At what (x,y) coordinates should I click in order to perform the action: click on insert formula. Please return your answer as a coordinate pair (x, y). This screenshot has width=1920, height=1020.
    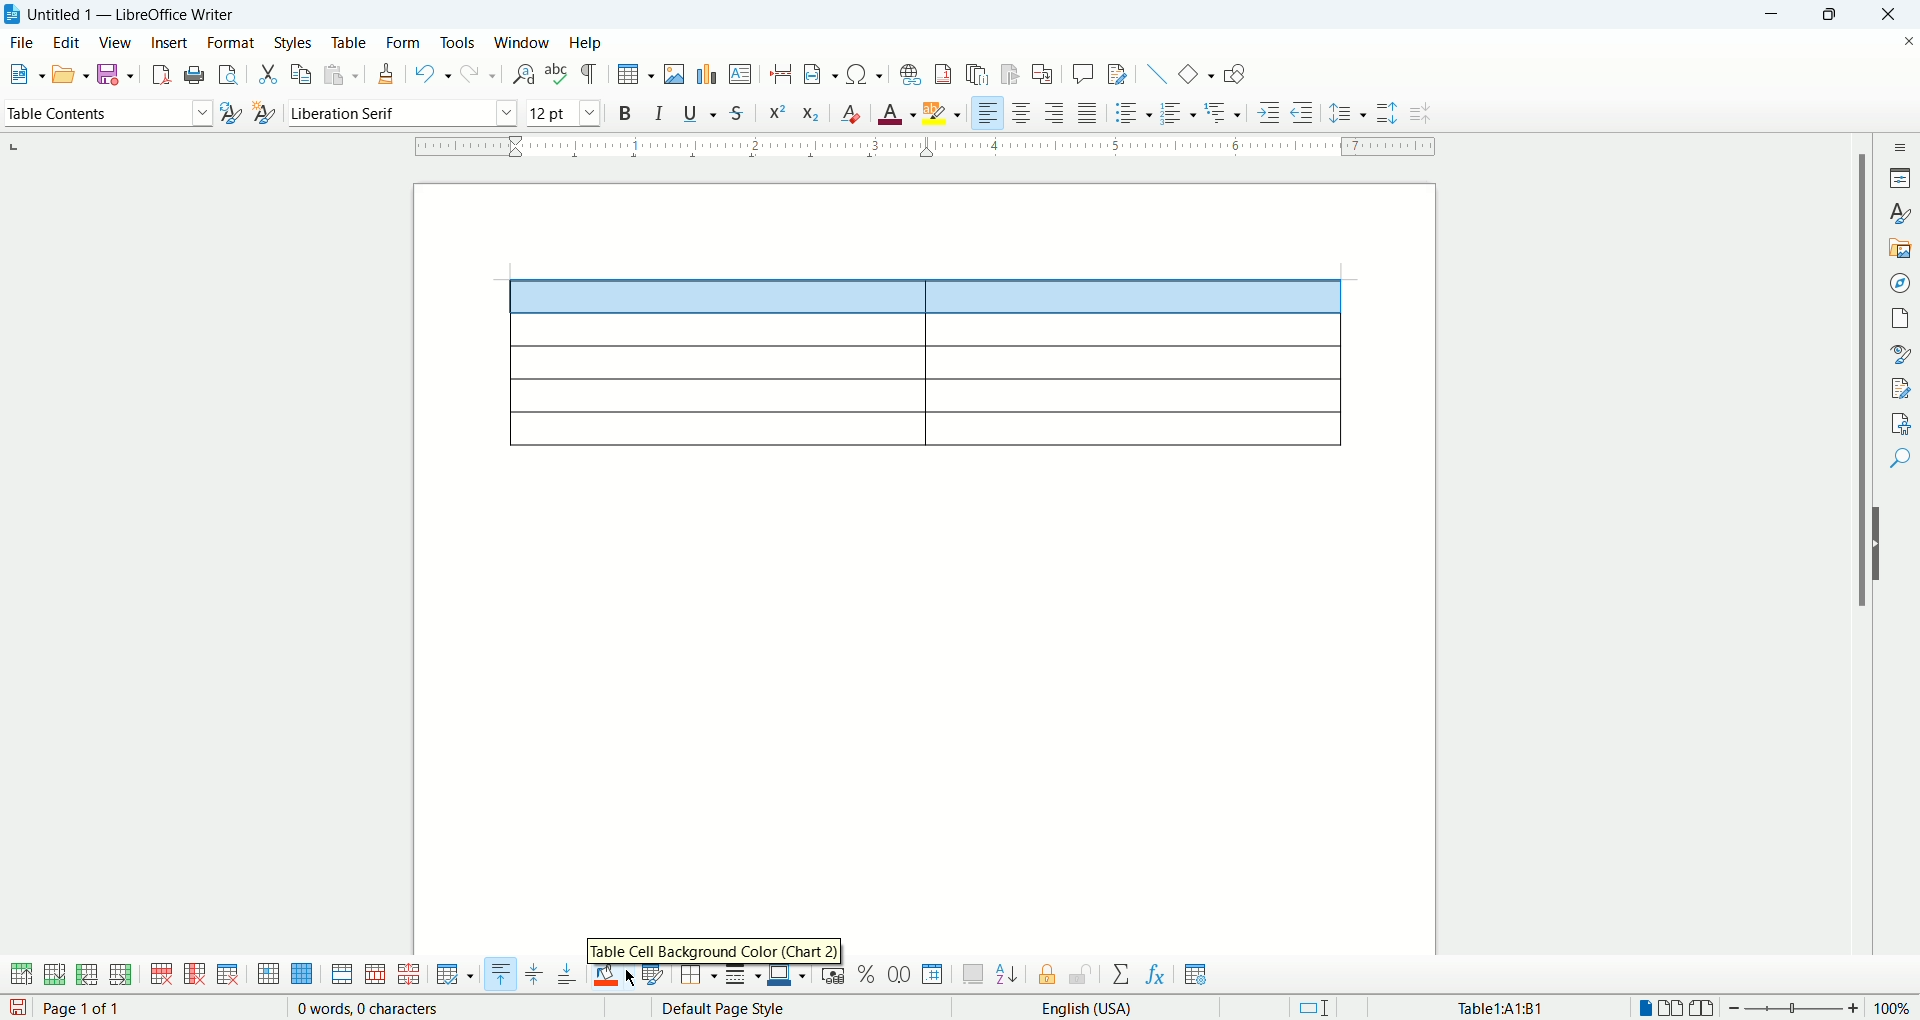
    Looking at the image, I should click on (1157, 975).